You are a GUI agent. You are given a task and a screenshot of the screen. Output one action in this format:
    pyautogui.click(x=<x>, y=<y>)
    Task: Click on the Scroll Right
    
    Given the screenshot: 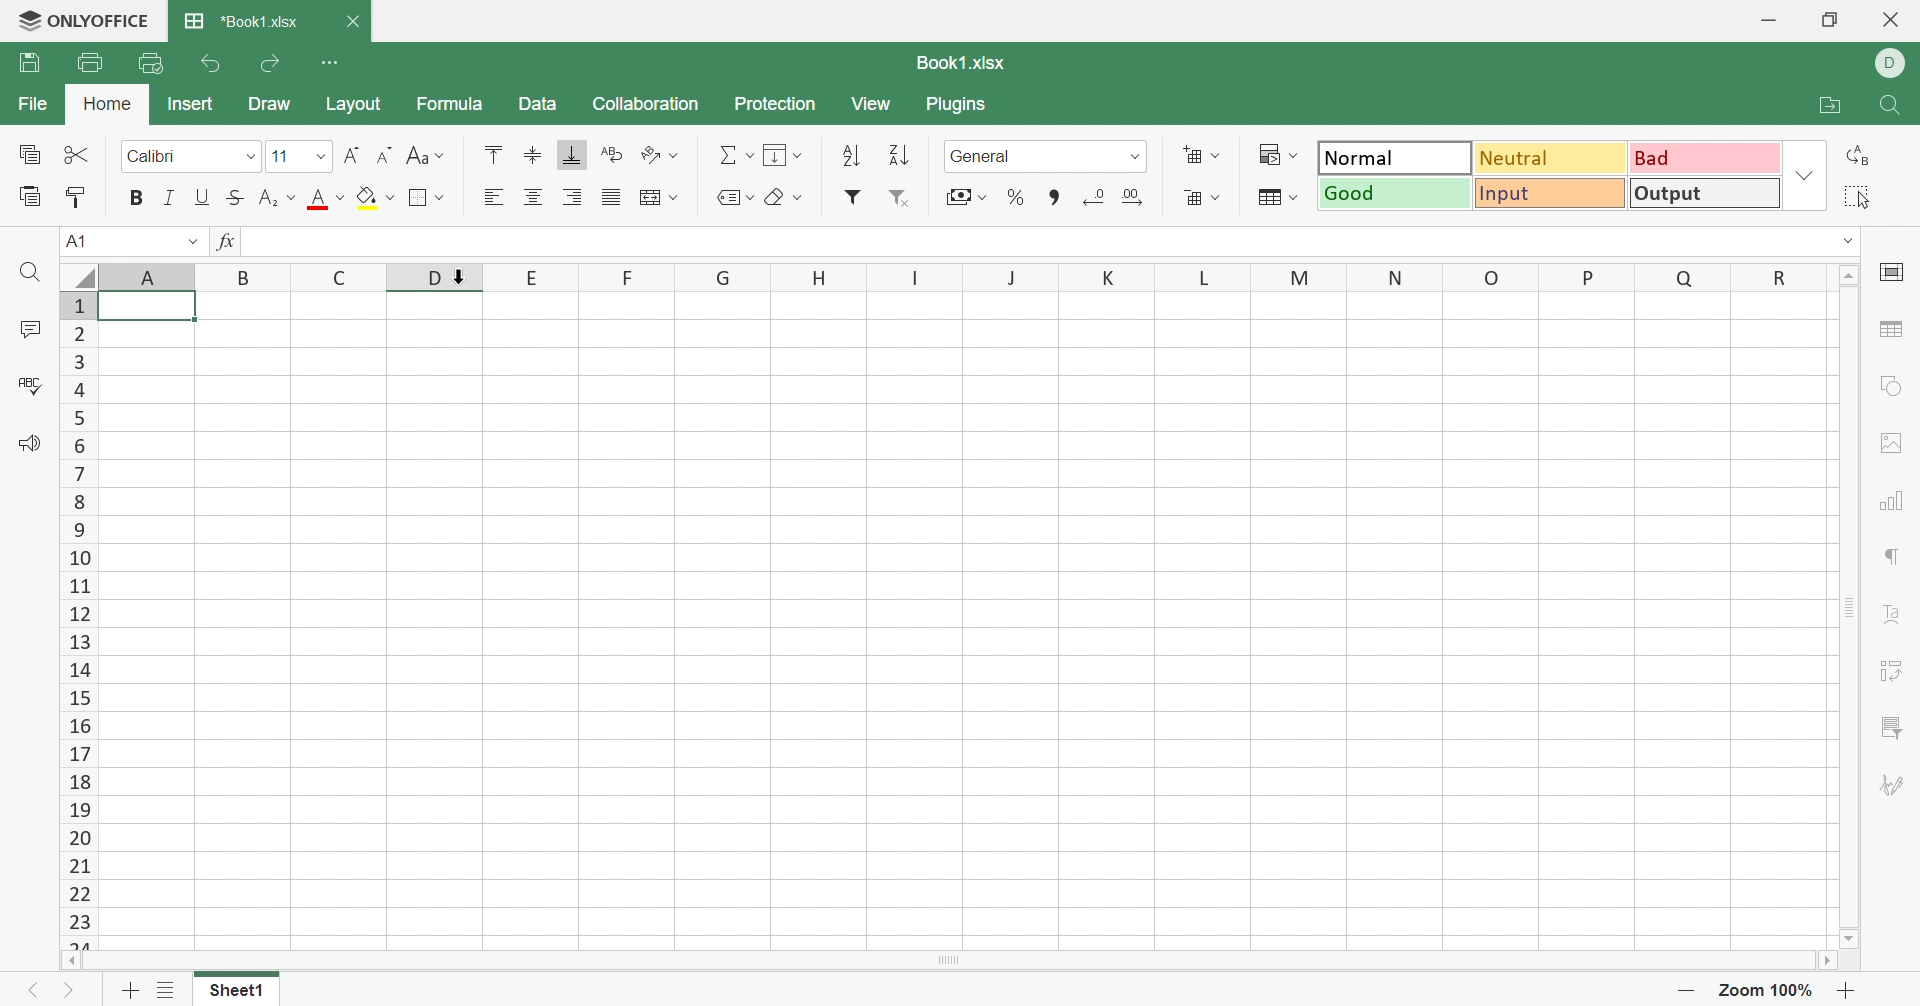 What is the action you would take?
    pyautogui.click(x=1823, y=961)
    